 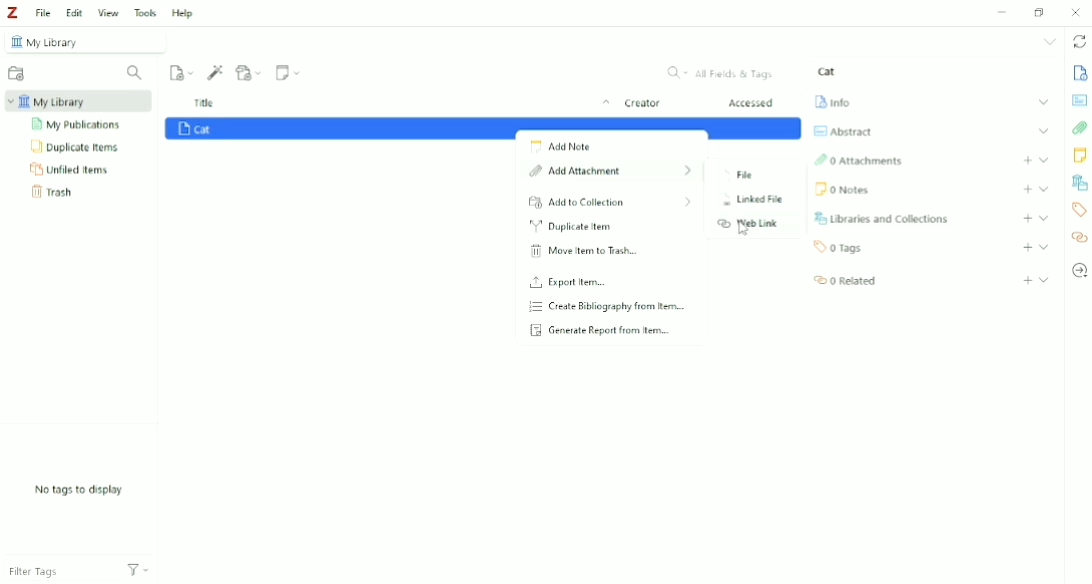 What do you see at coordinates (79, 101) in the screenshot?
I see `My Librar` at bounding box center [79, 101].